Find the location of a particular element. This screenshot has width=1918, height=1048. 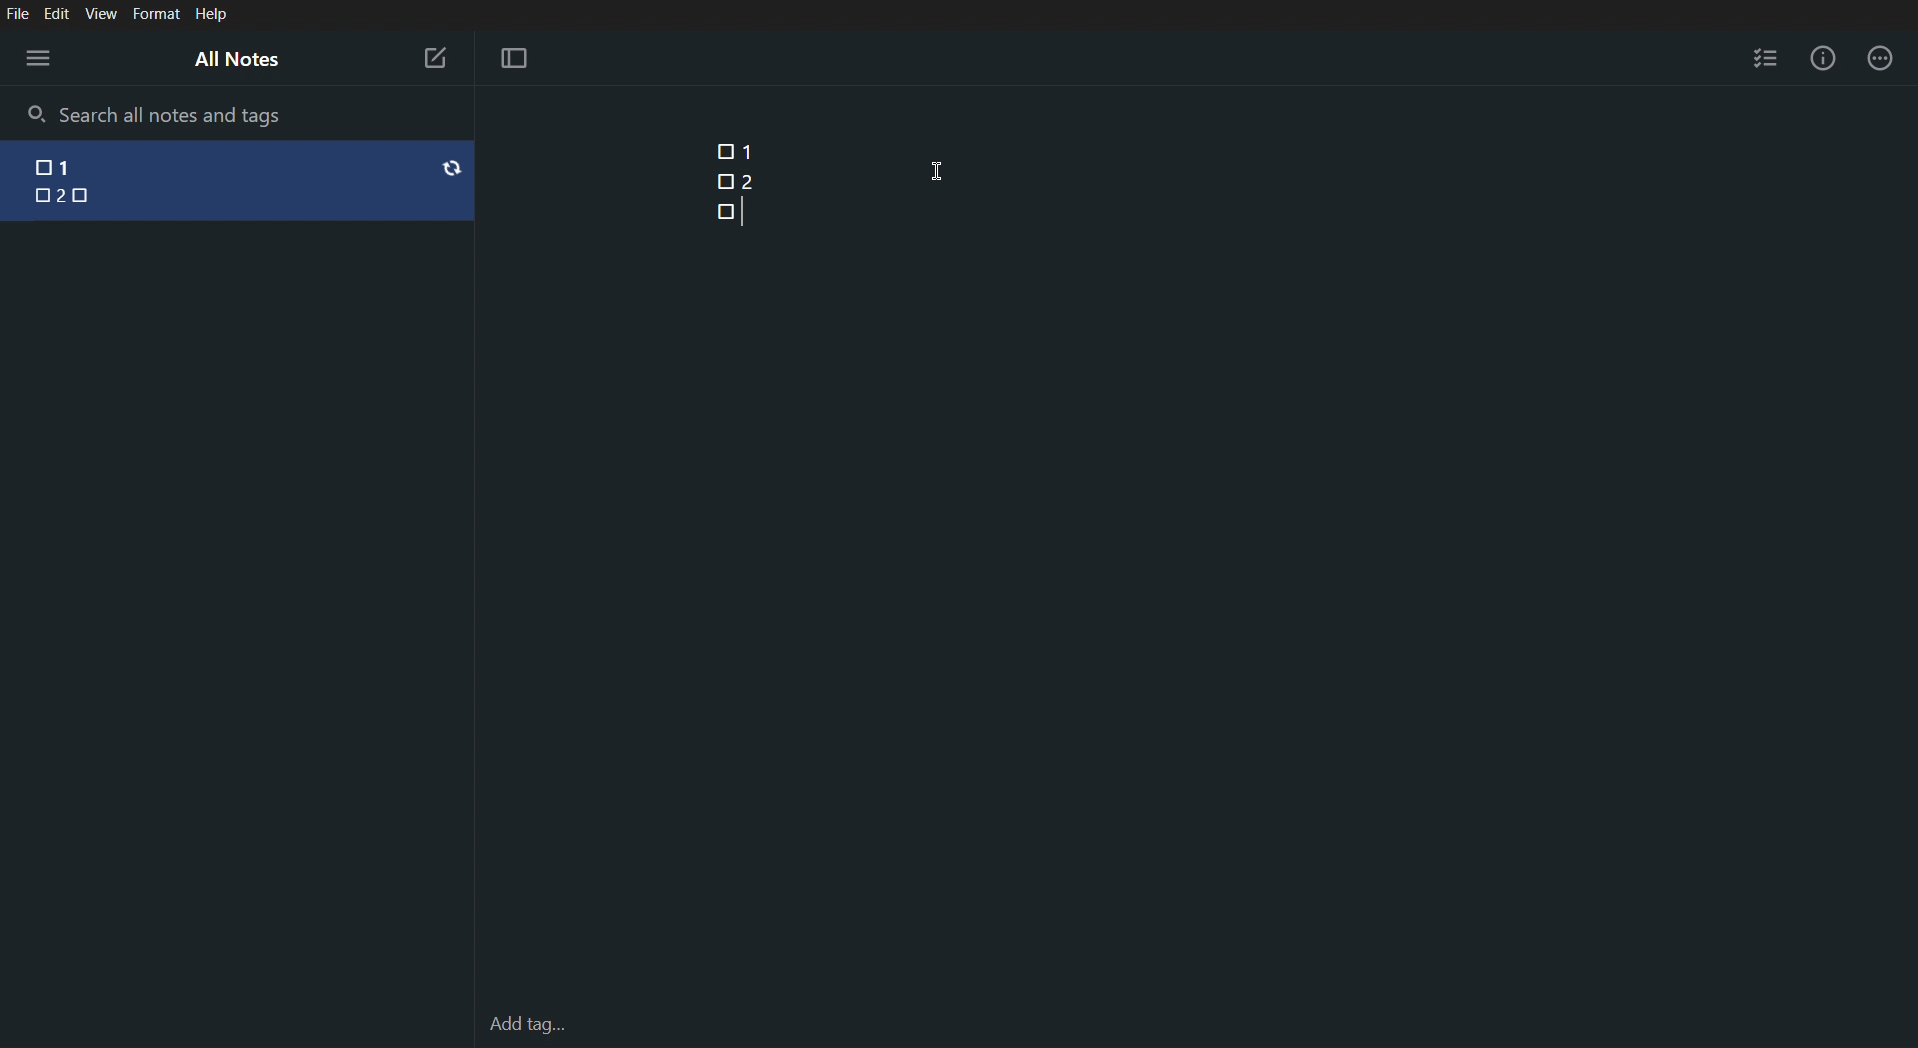

Focus Mode is located at coordinates (513, 59).